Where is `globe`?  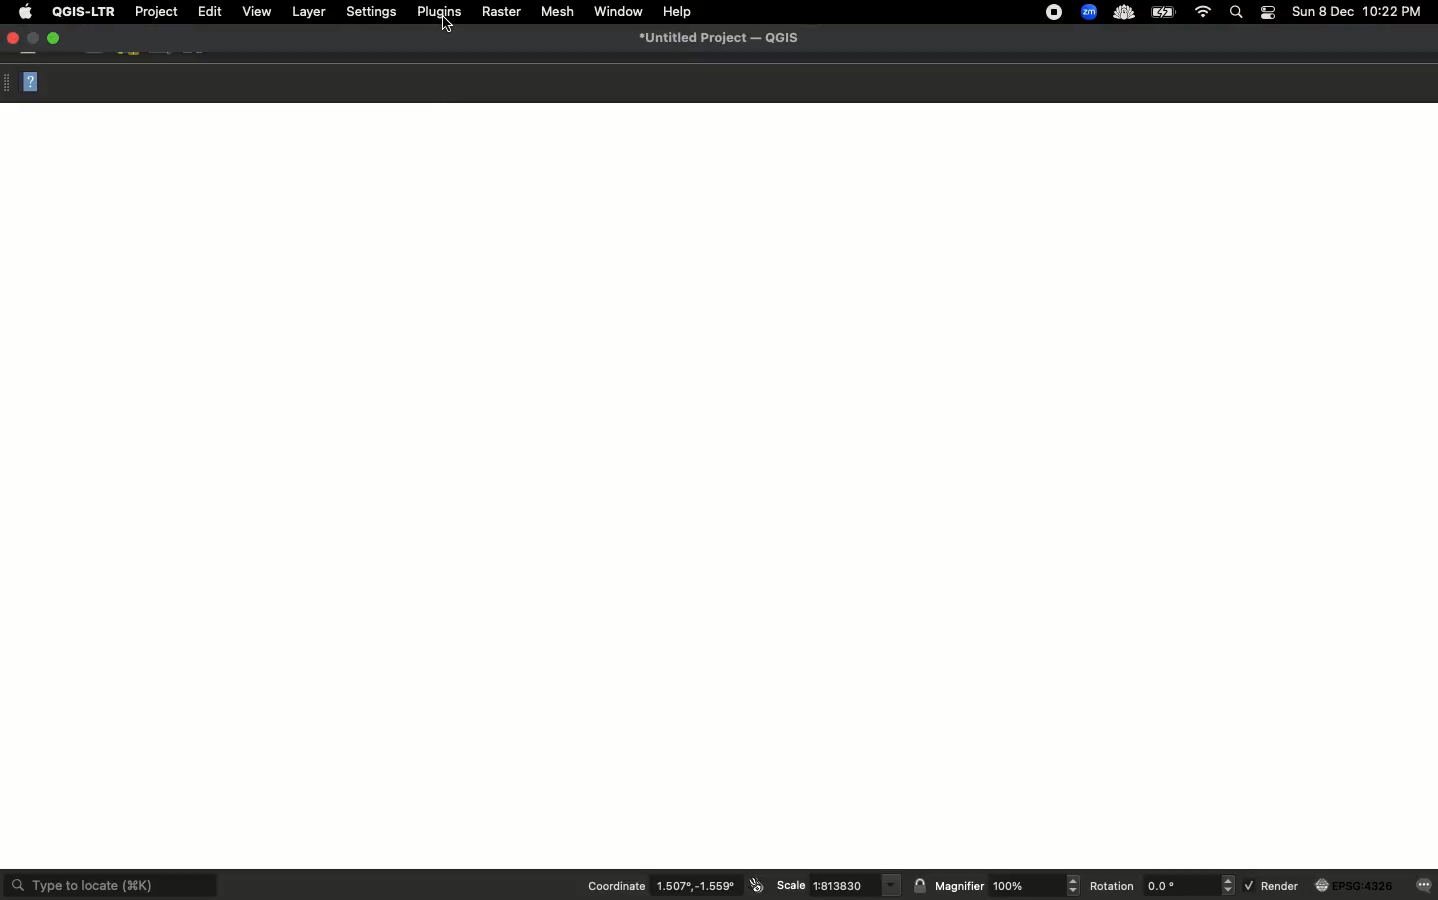 globe is located at coordinates (1356, 886).